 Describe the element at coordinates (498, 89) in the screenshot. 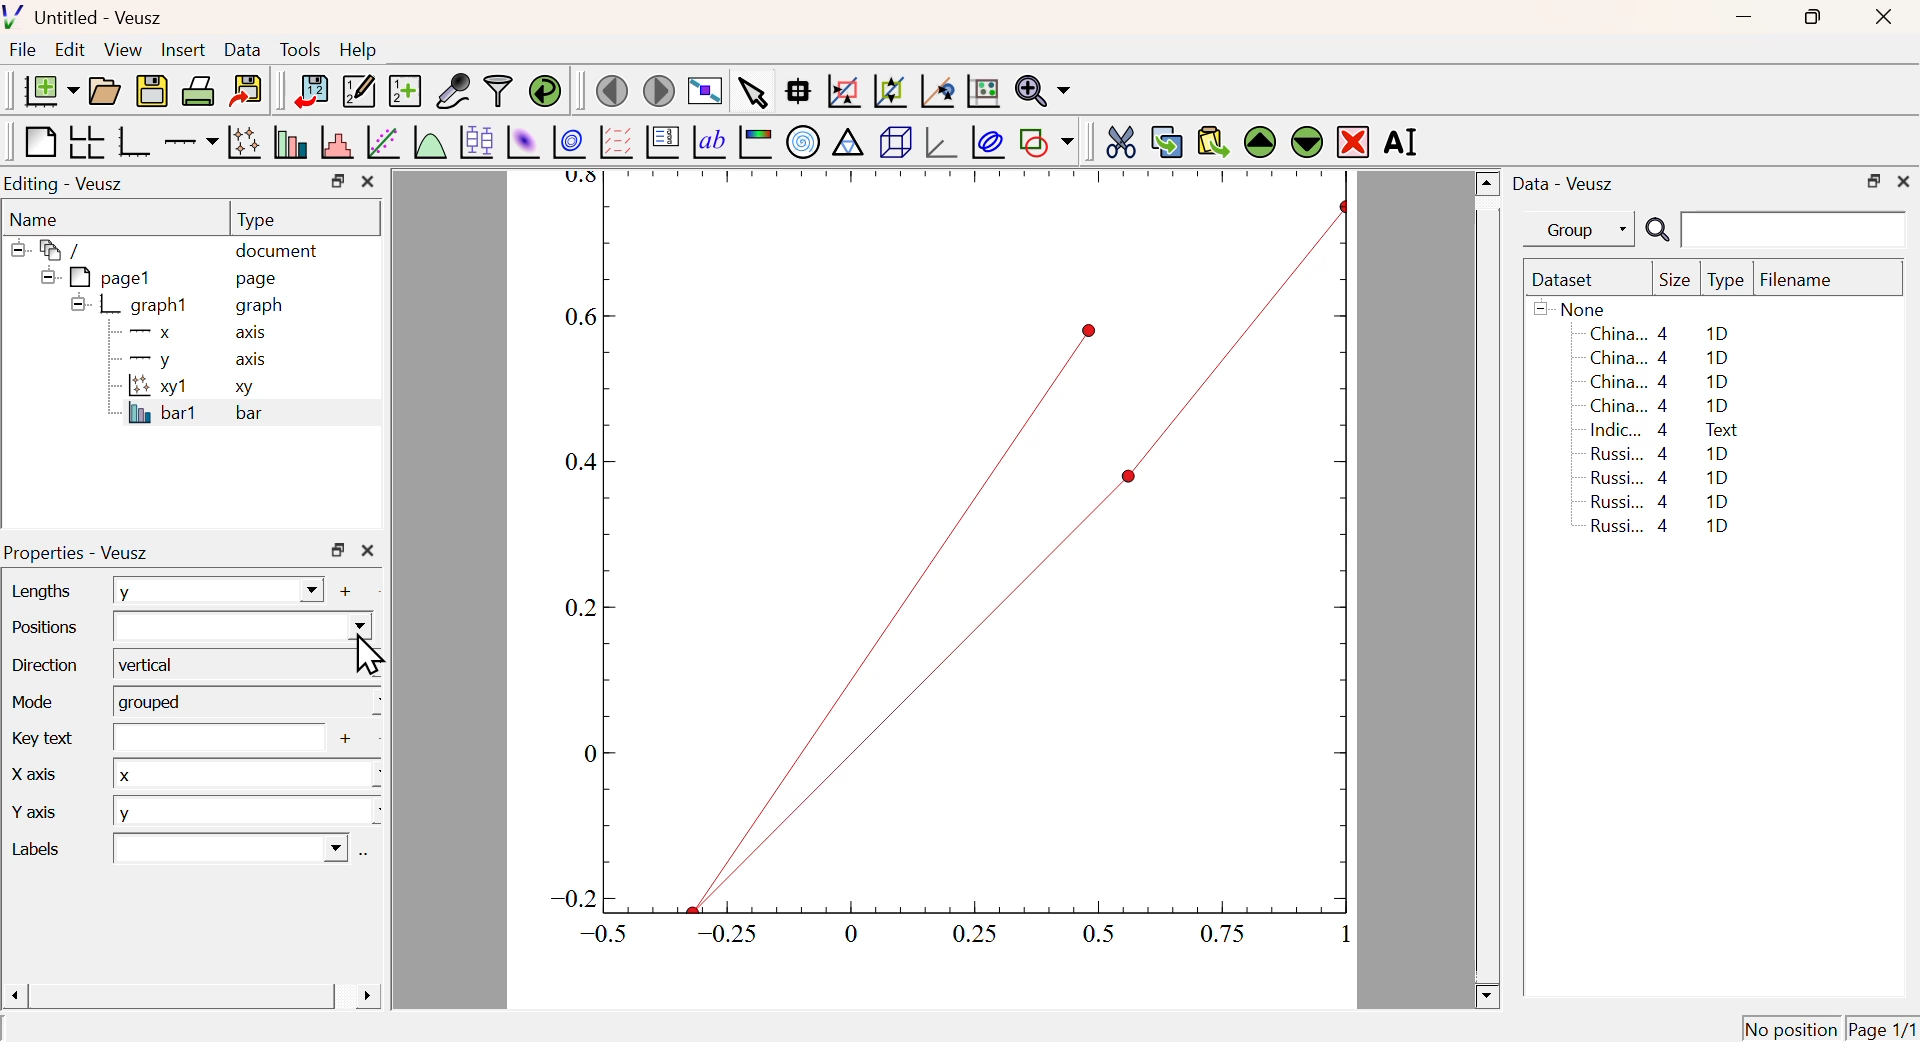

I see `Filter Data` at that location.